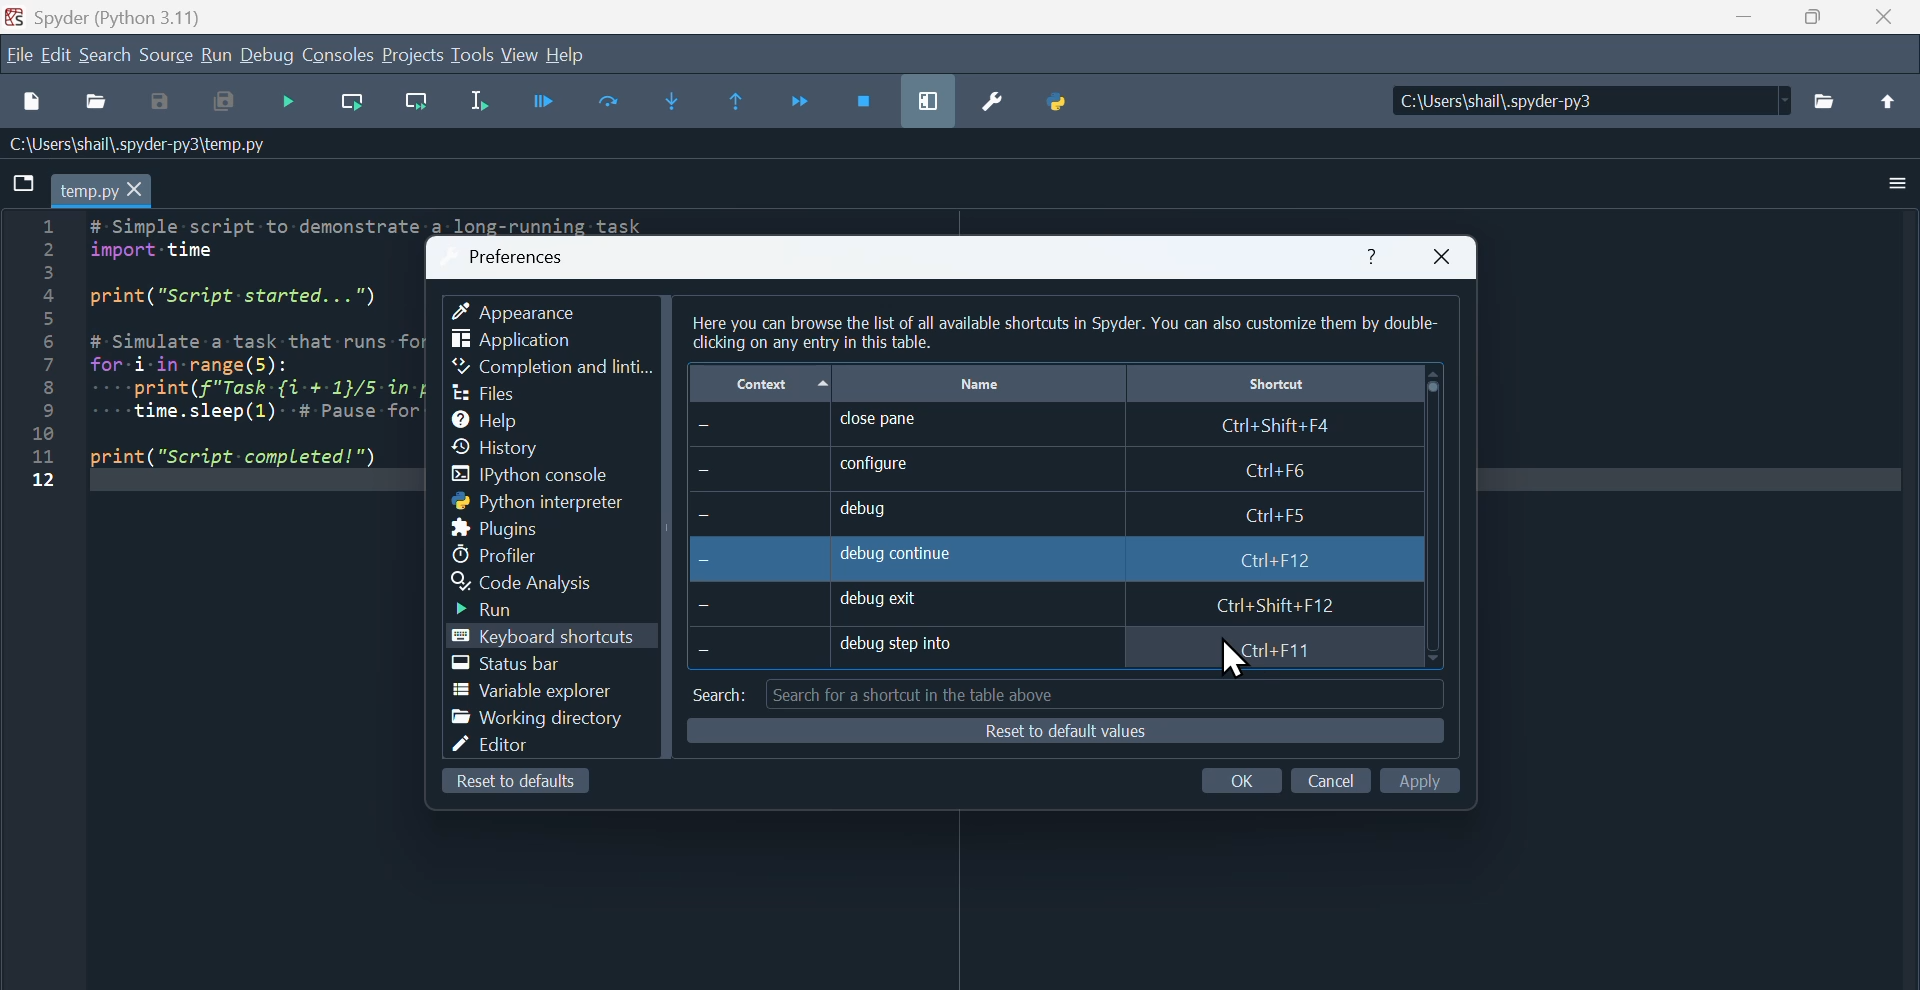 The image size is (1920, 990). I want to click on Keyboard shortcut, so click(545, 638).